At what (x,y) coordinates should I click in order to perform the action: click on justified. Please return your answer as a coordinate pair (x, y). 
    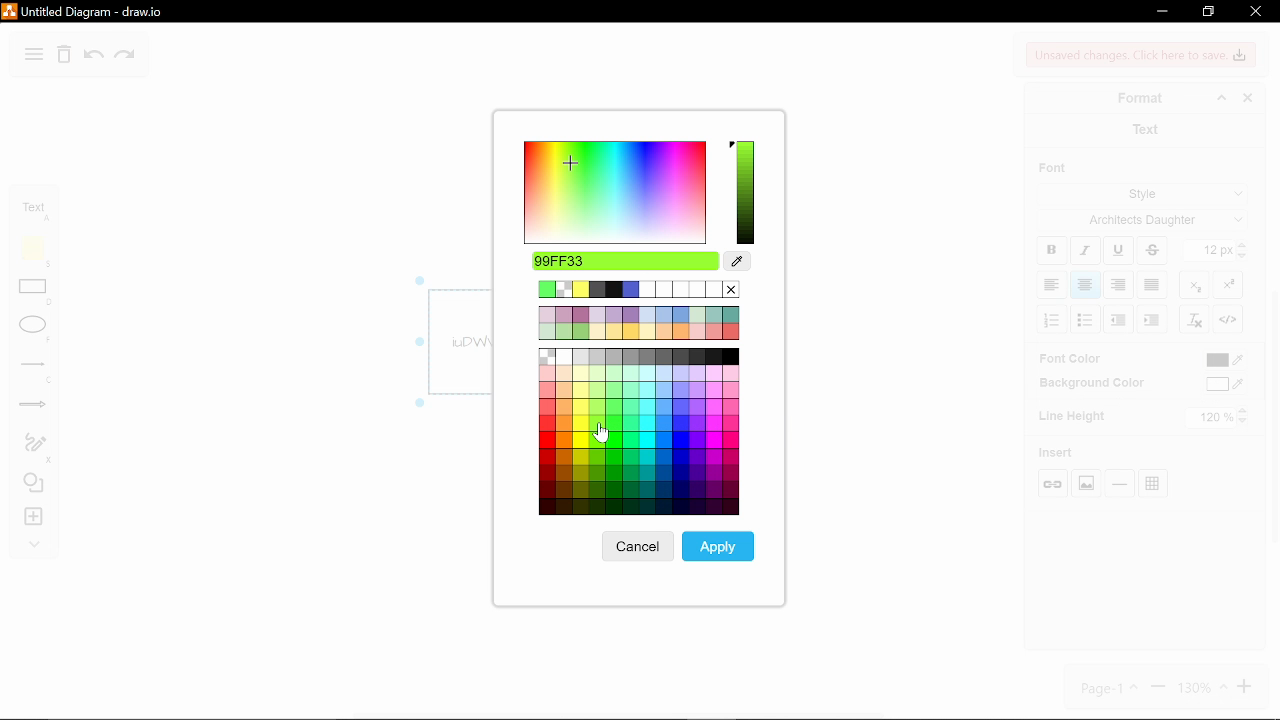
    Looking at the image, I should click on (1154, 284).